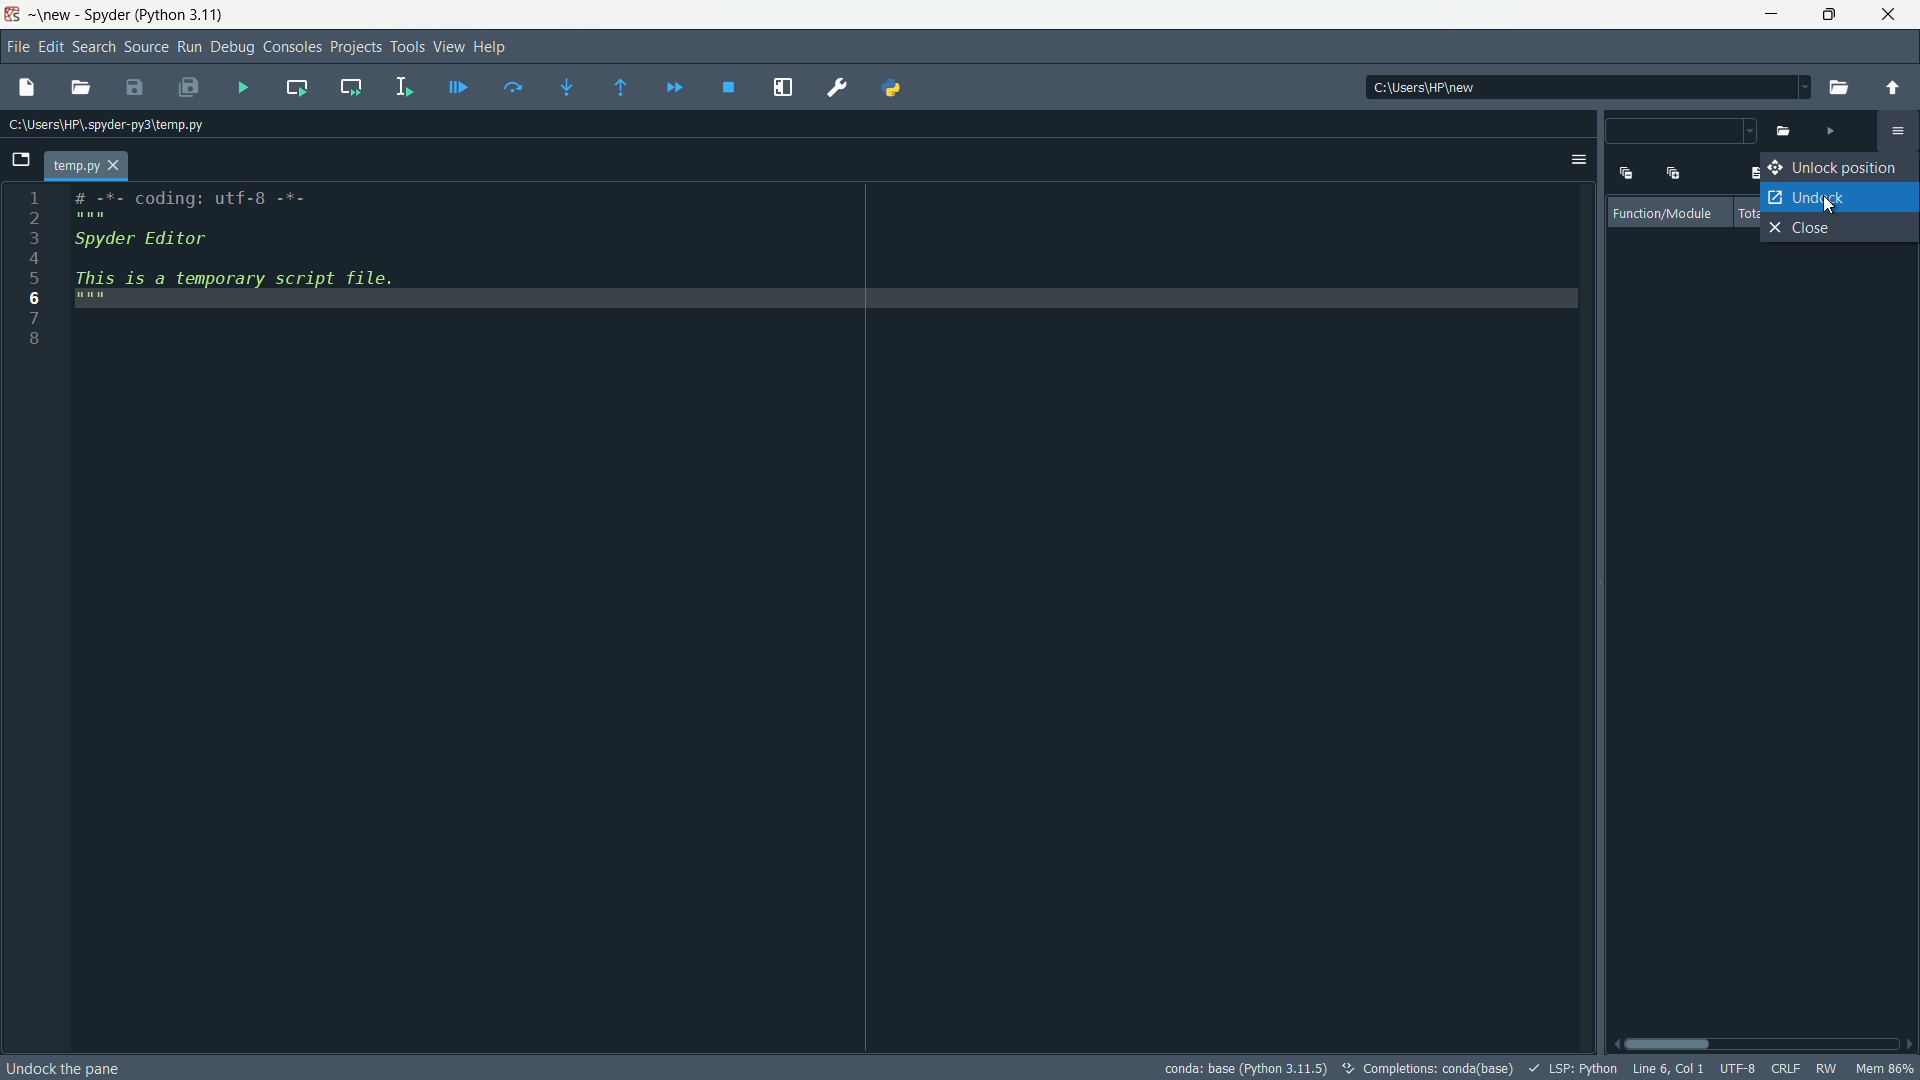 The image size is (1920, 1080). What do you see at coordinates (404, 87) in the screenshot?
I see `run selection` at bounding box center [404, 87].